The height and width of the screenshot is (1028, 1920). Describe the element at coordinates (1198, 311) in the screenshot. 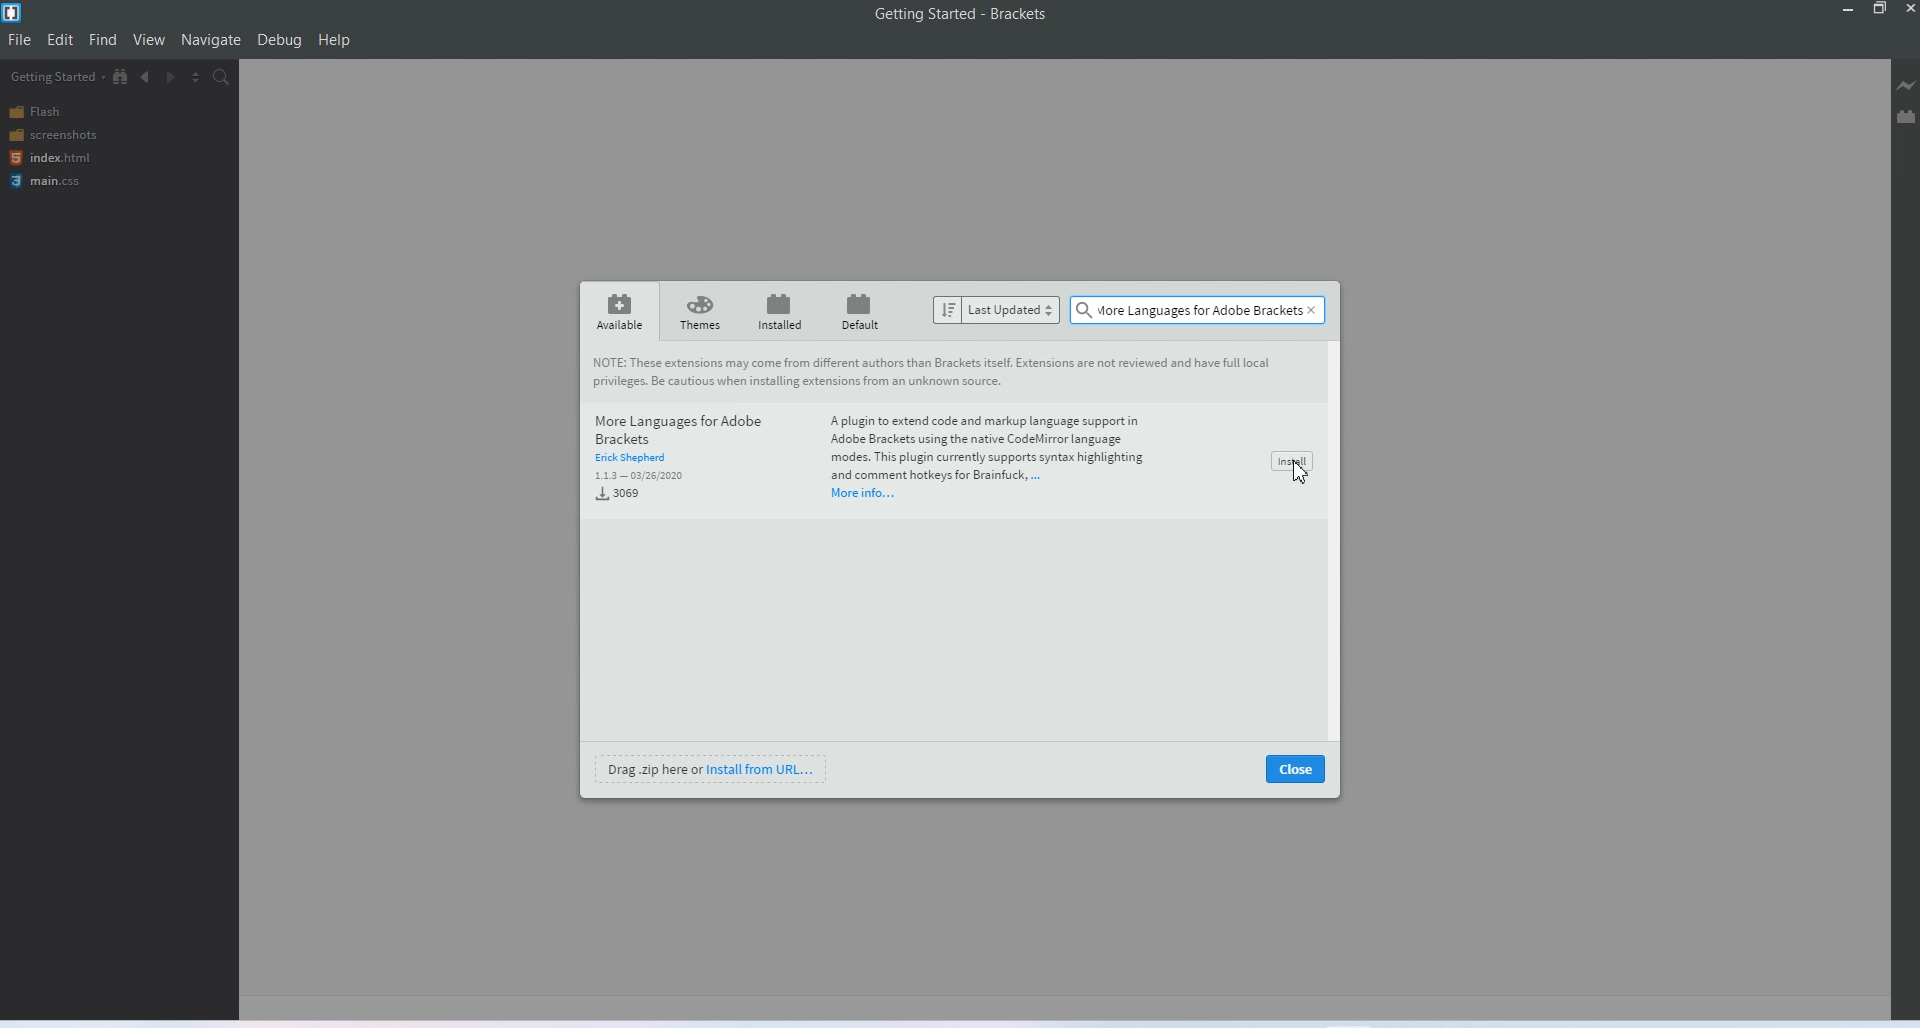

I see `Search bar` at that location.